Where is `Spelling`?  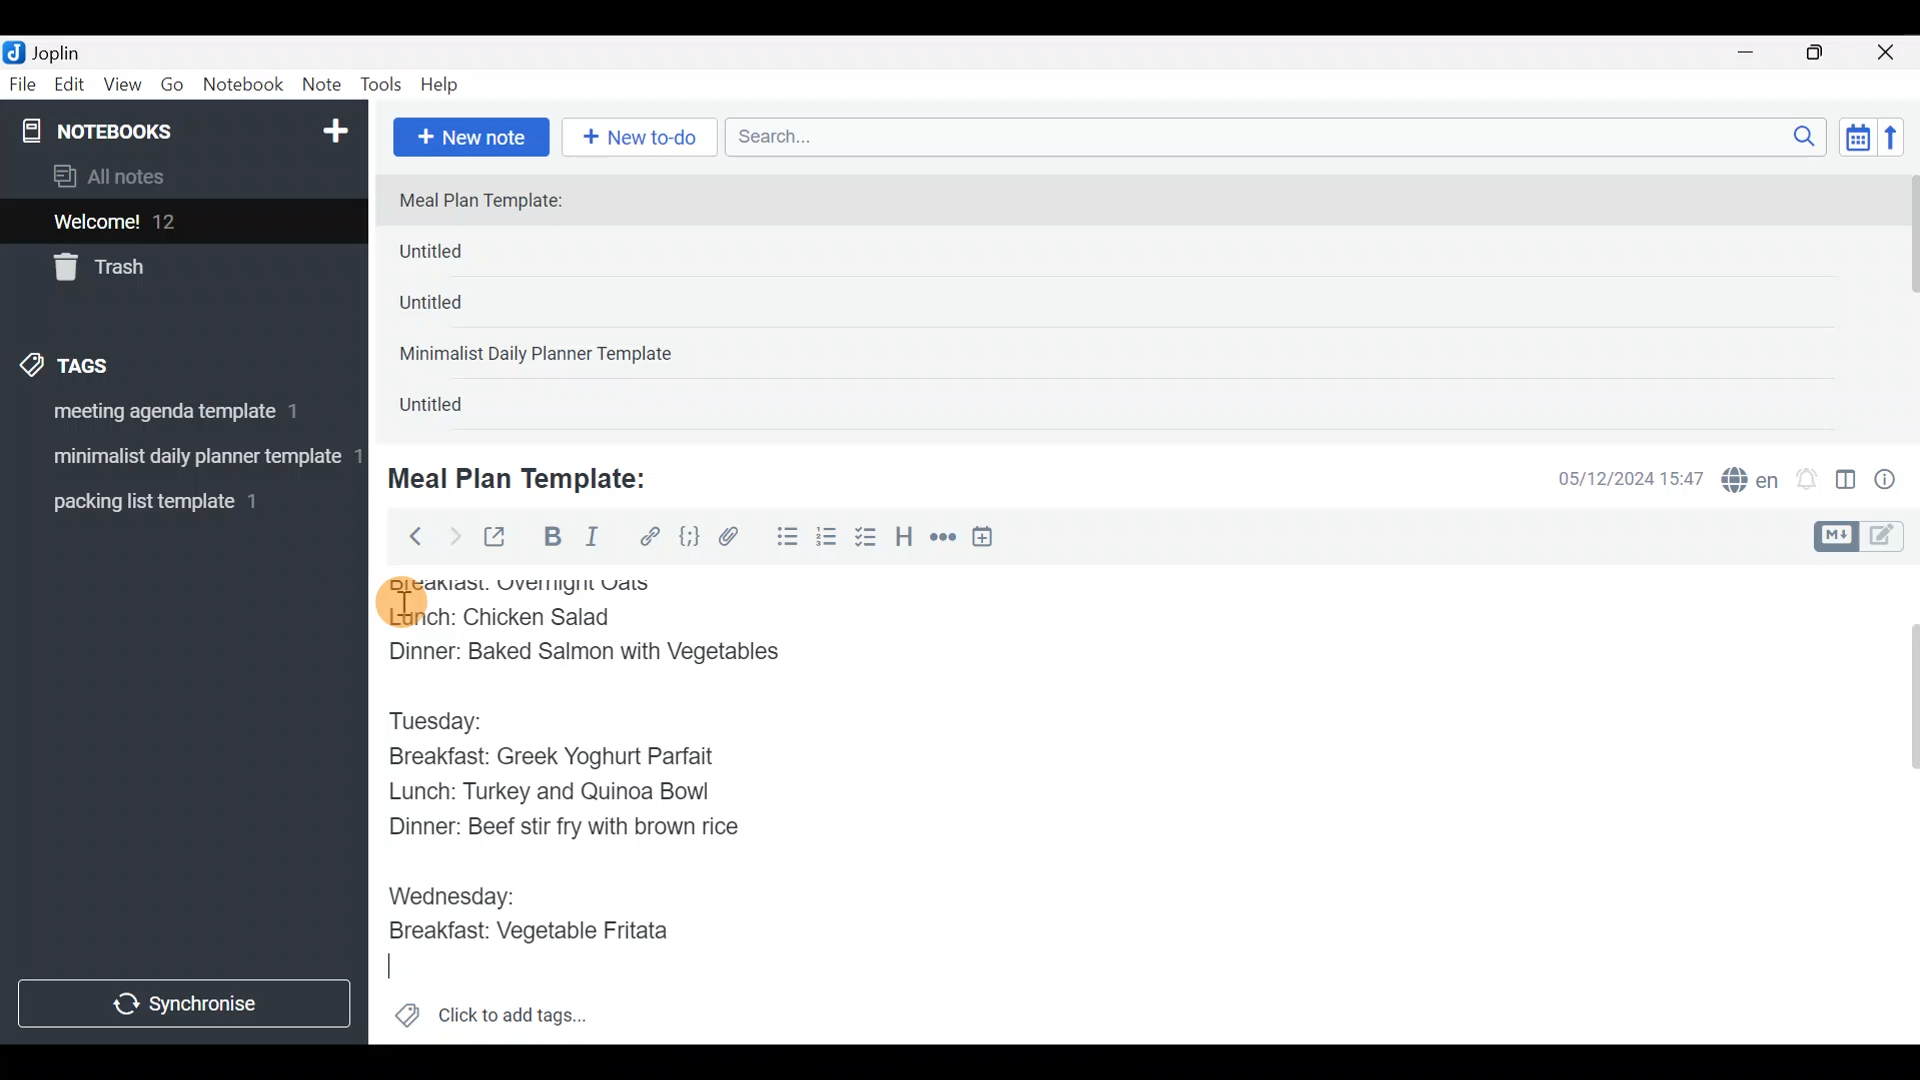
Spelling is located at coordinates (1751, 482).